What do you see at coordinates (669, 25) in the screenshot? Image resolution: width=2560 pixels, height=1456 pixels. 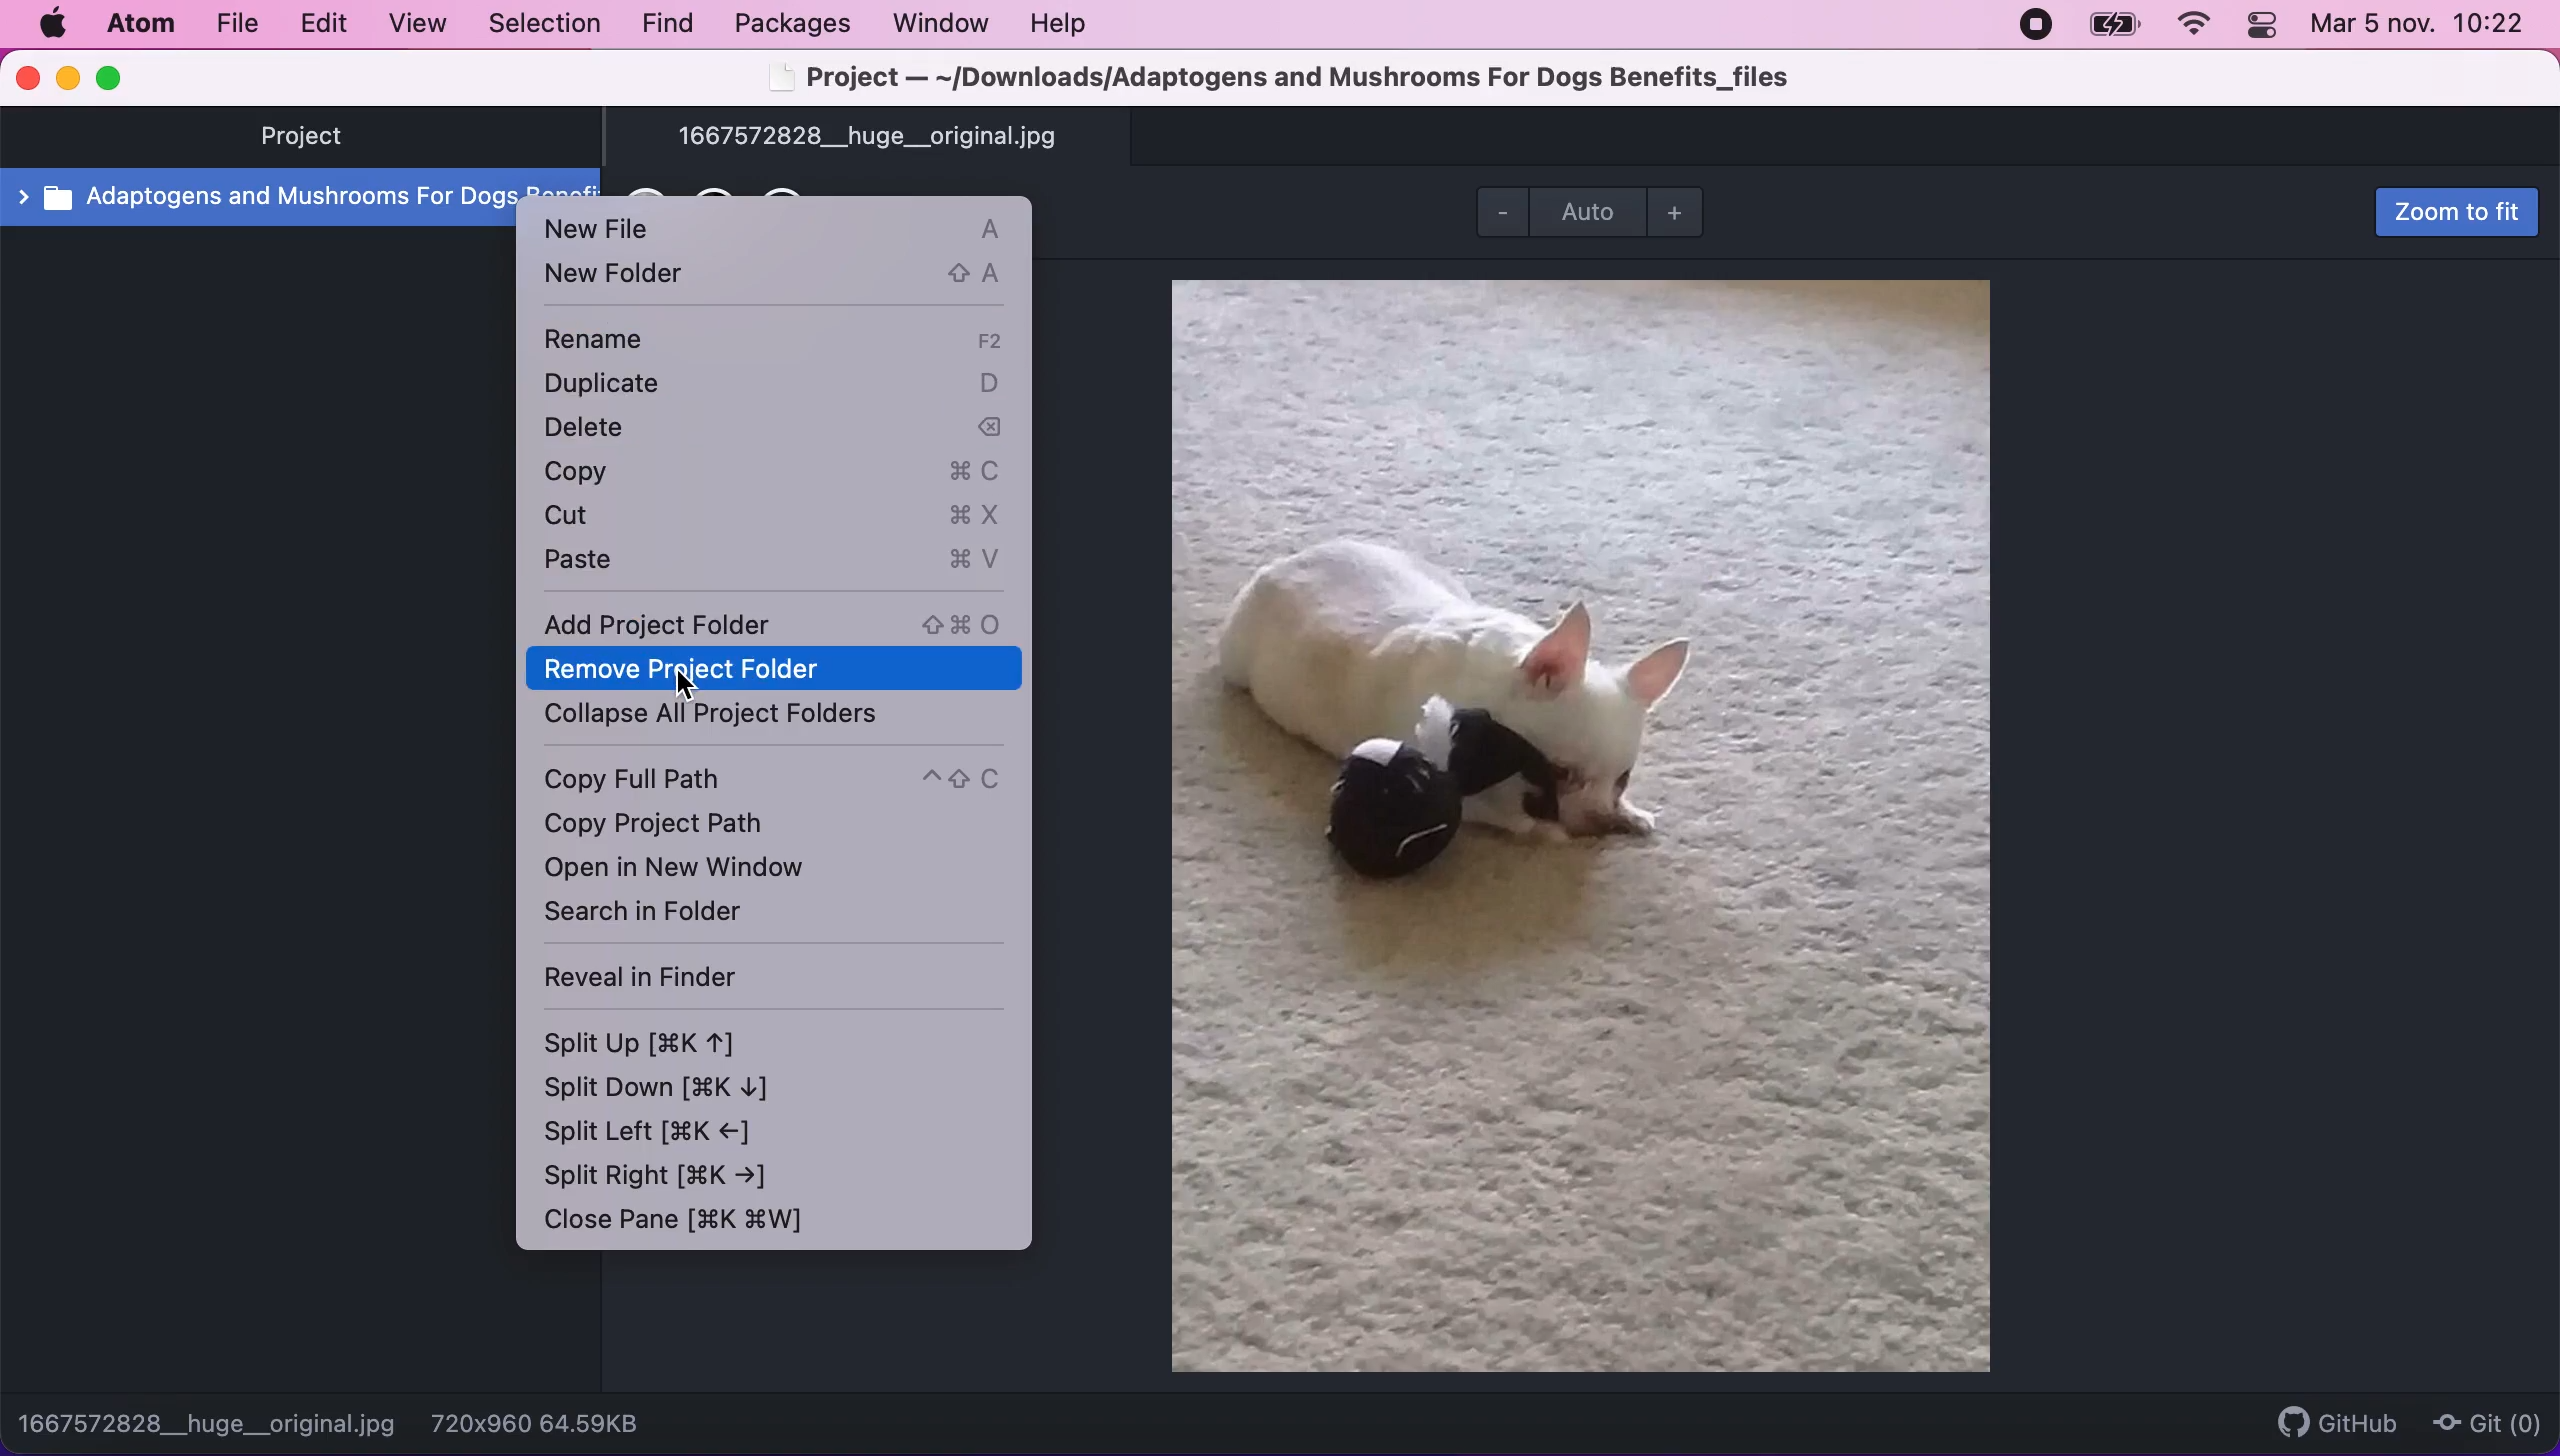 I see `find` at bounding box center [669, 25].